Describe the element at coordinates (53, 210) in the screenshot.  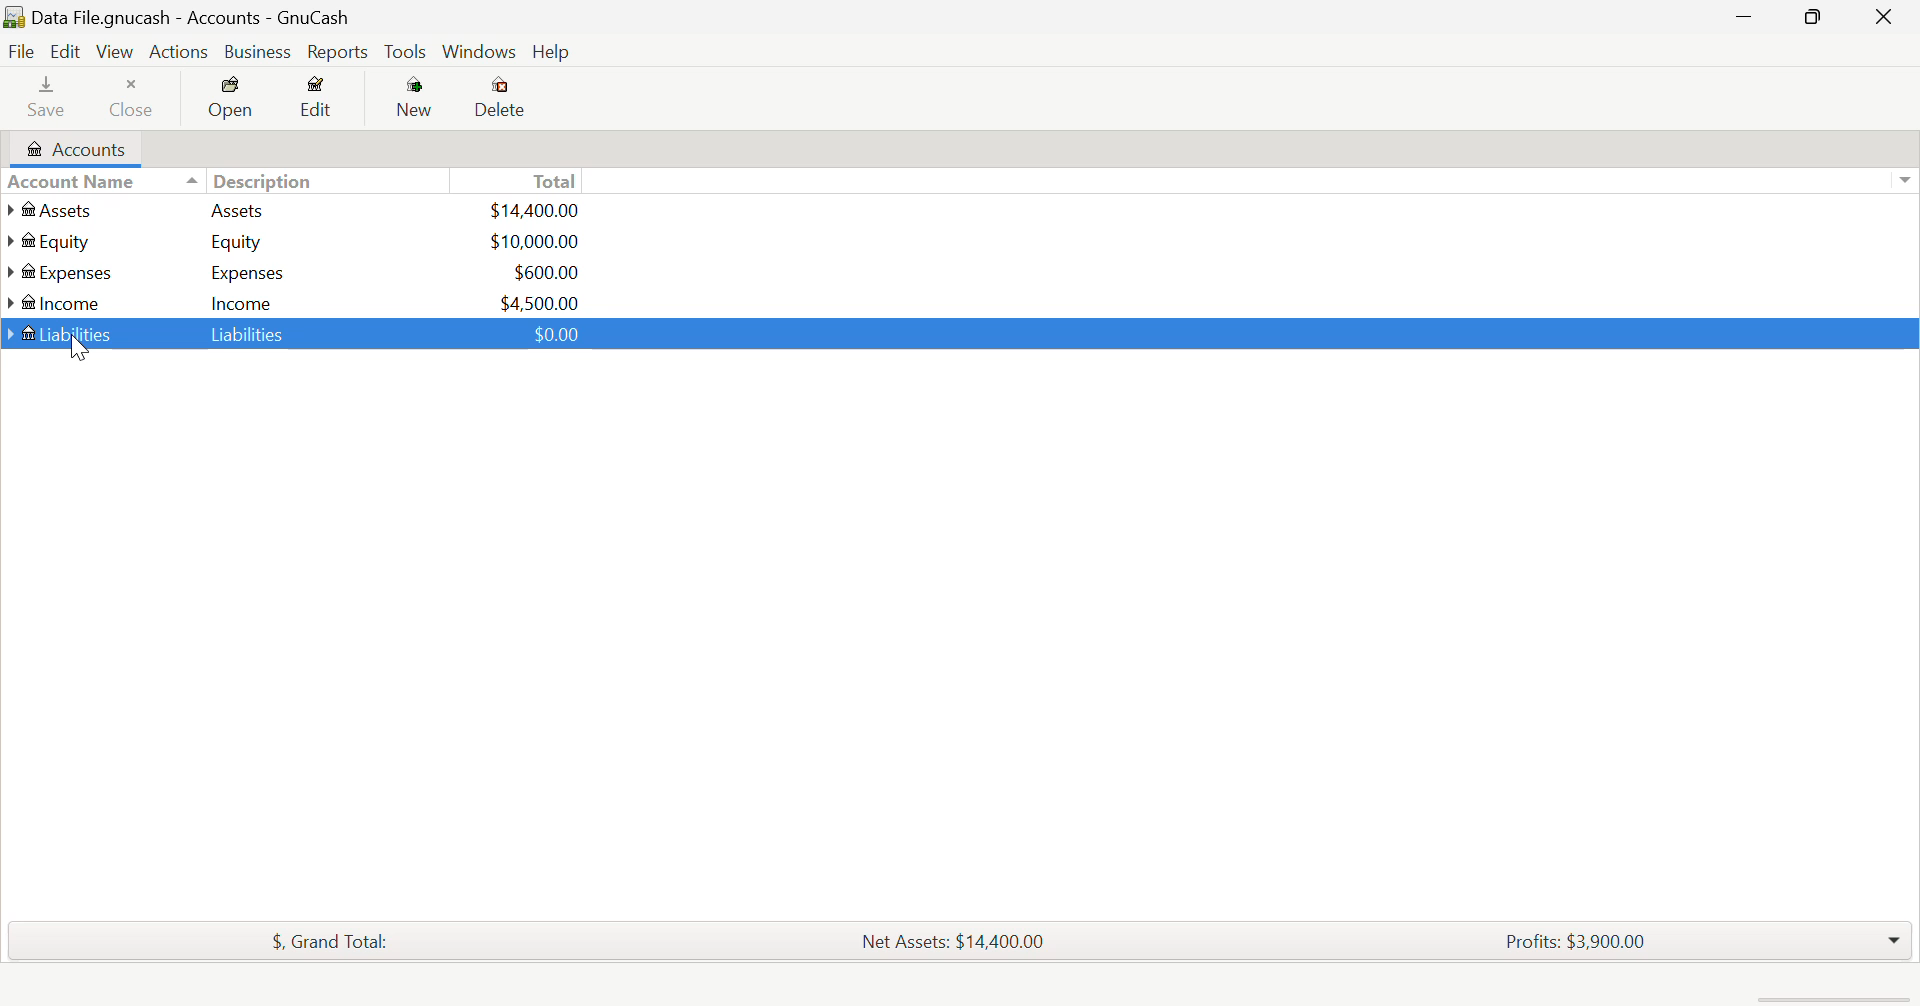
I see `Assets Account` at that location.